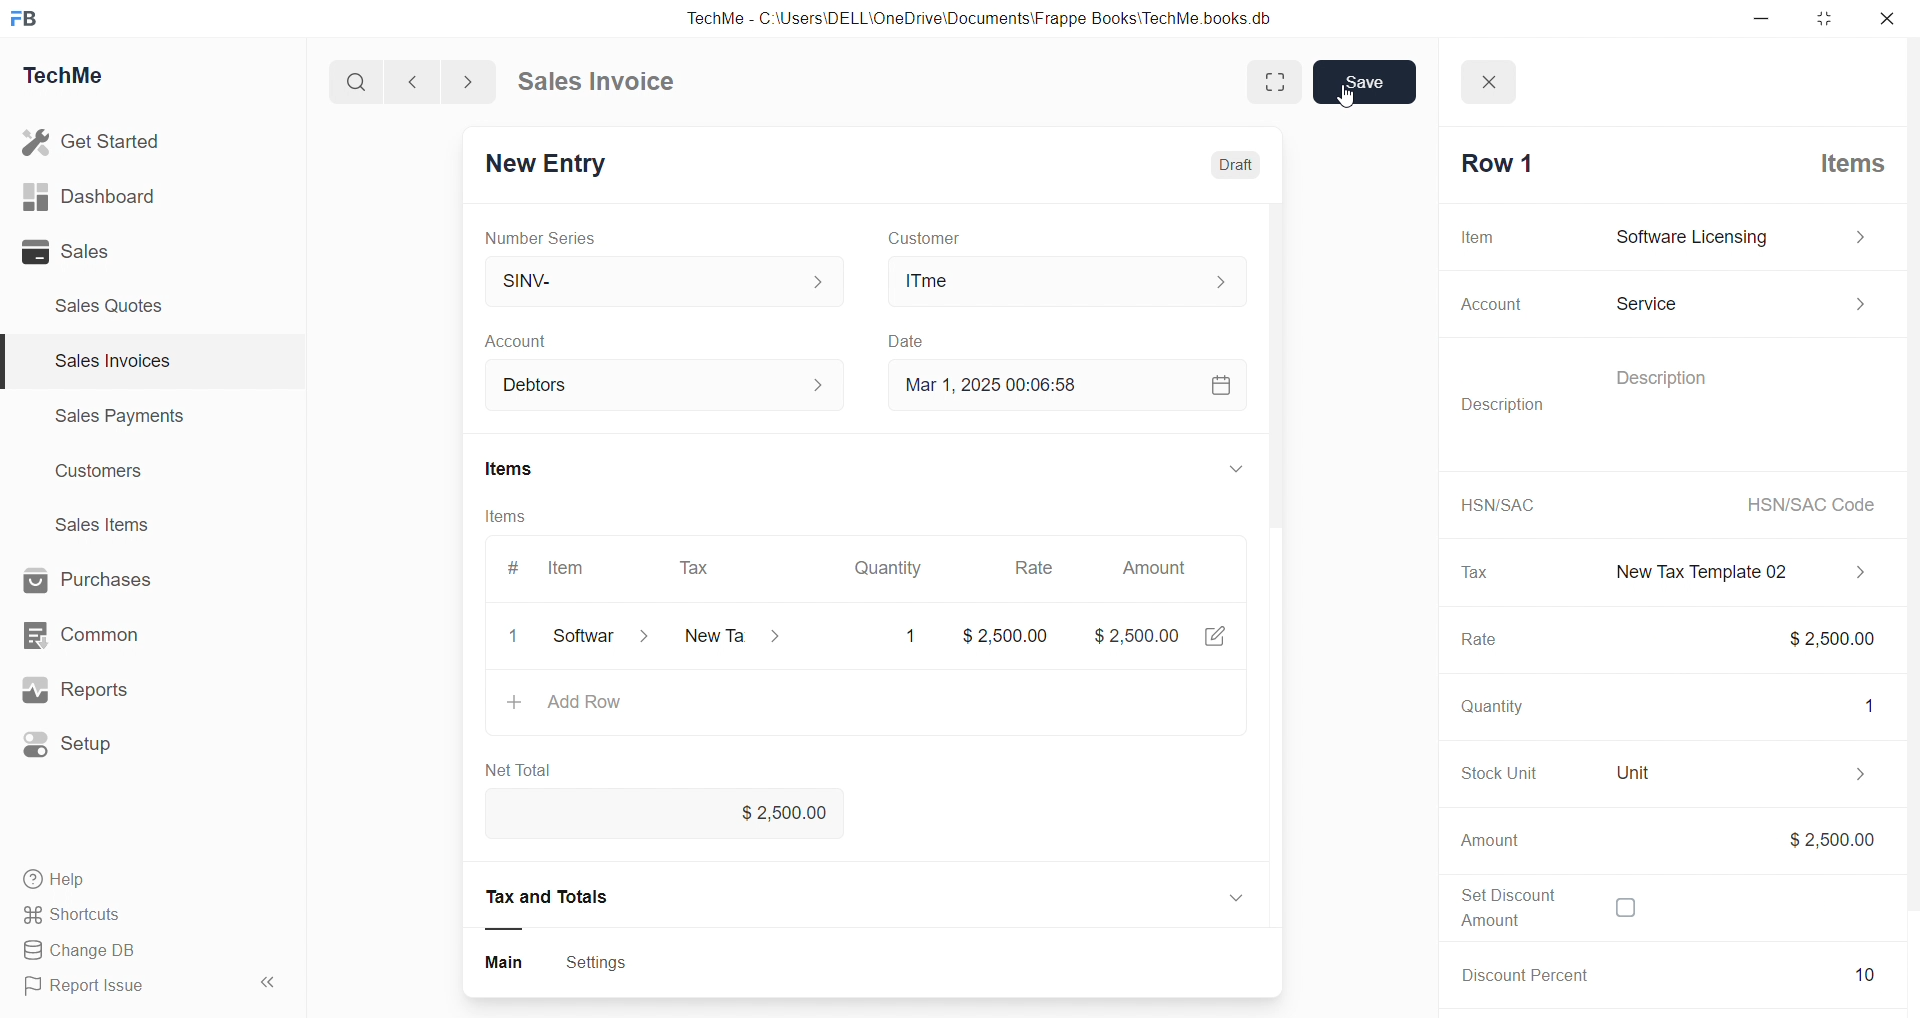  I want to click on Customer, so click(958, 236).